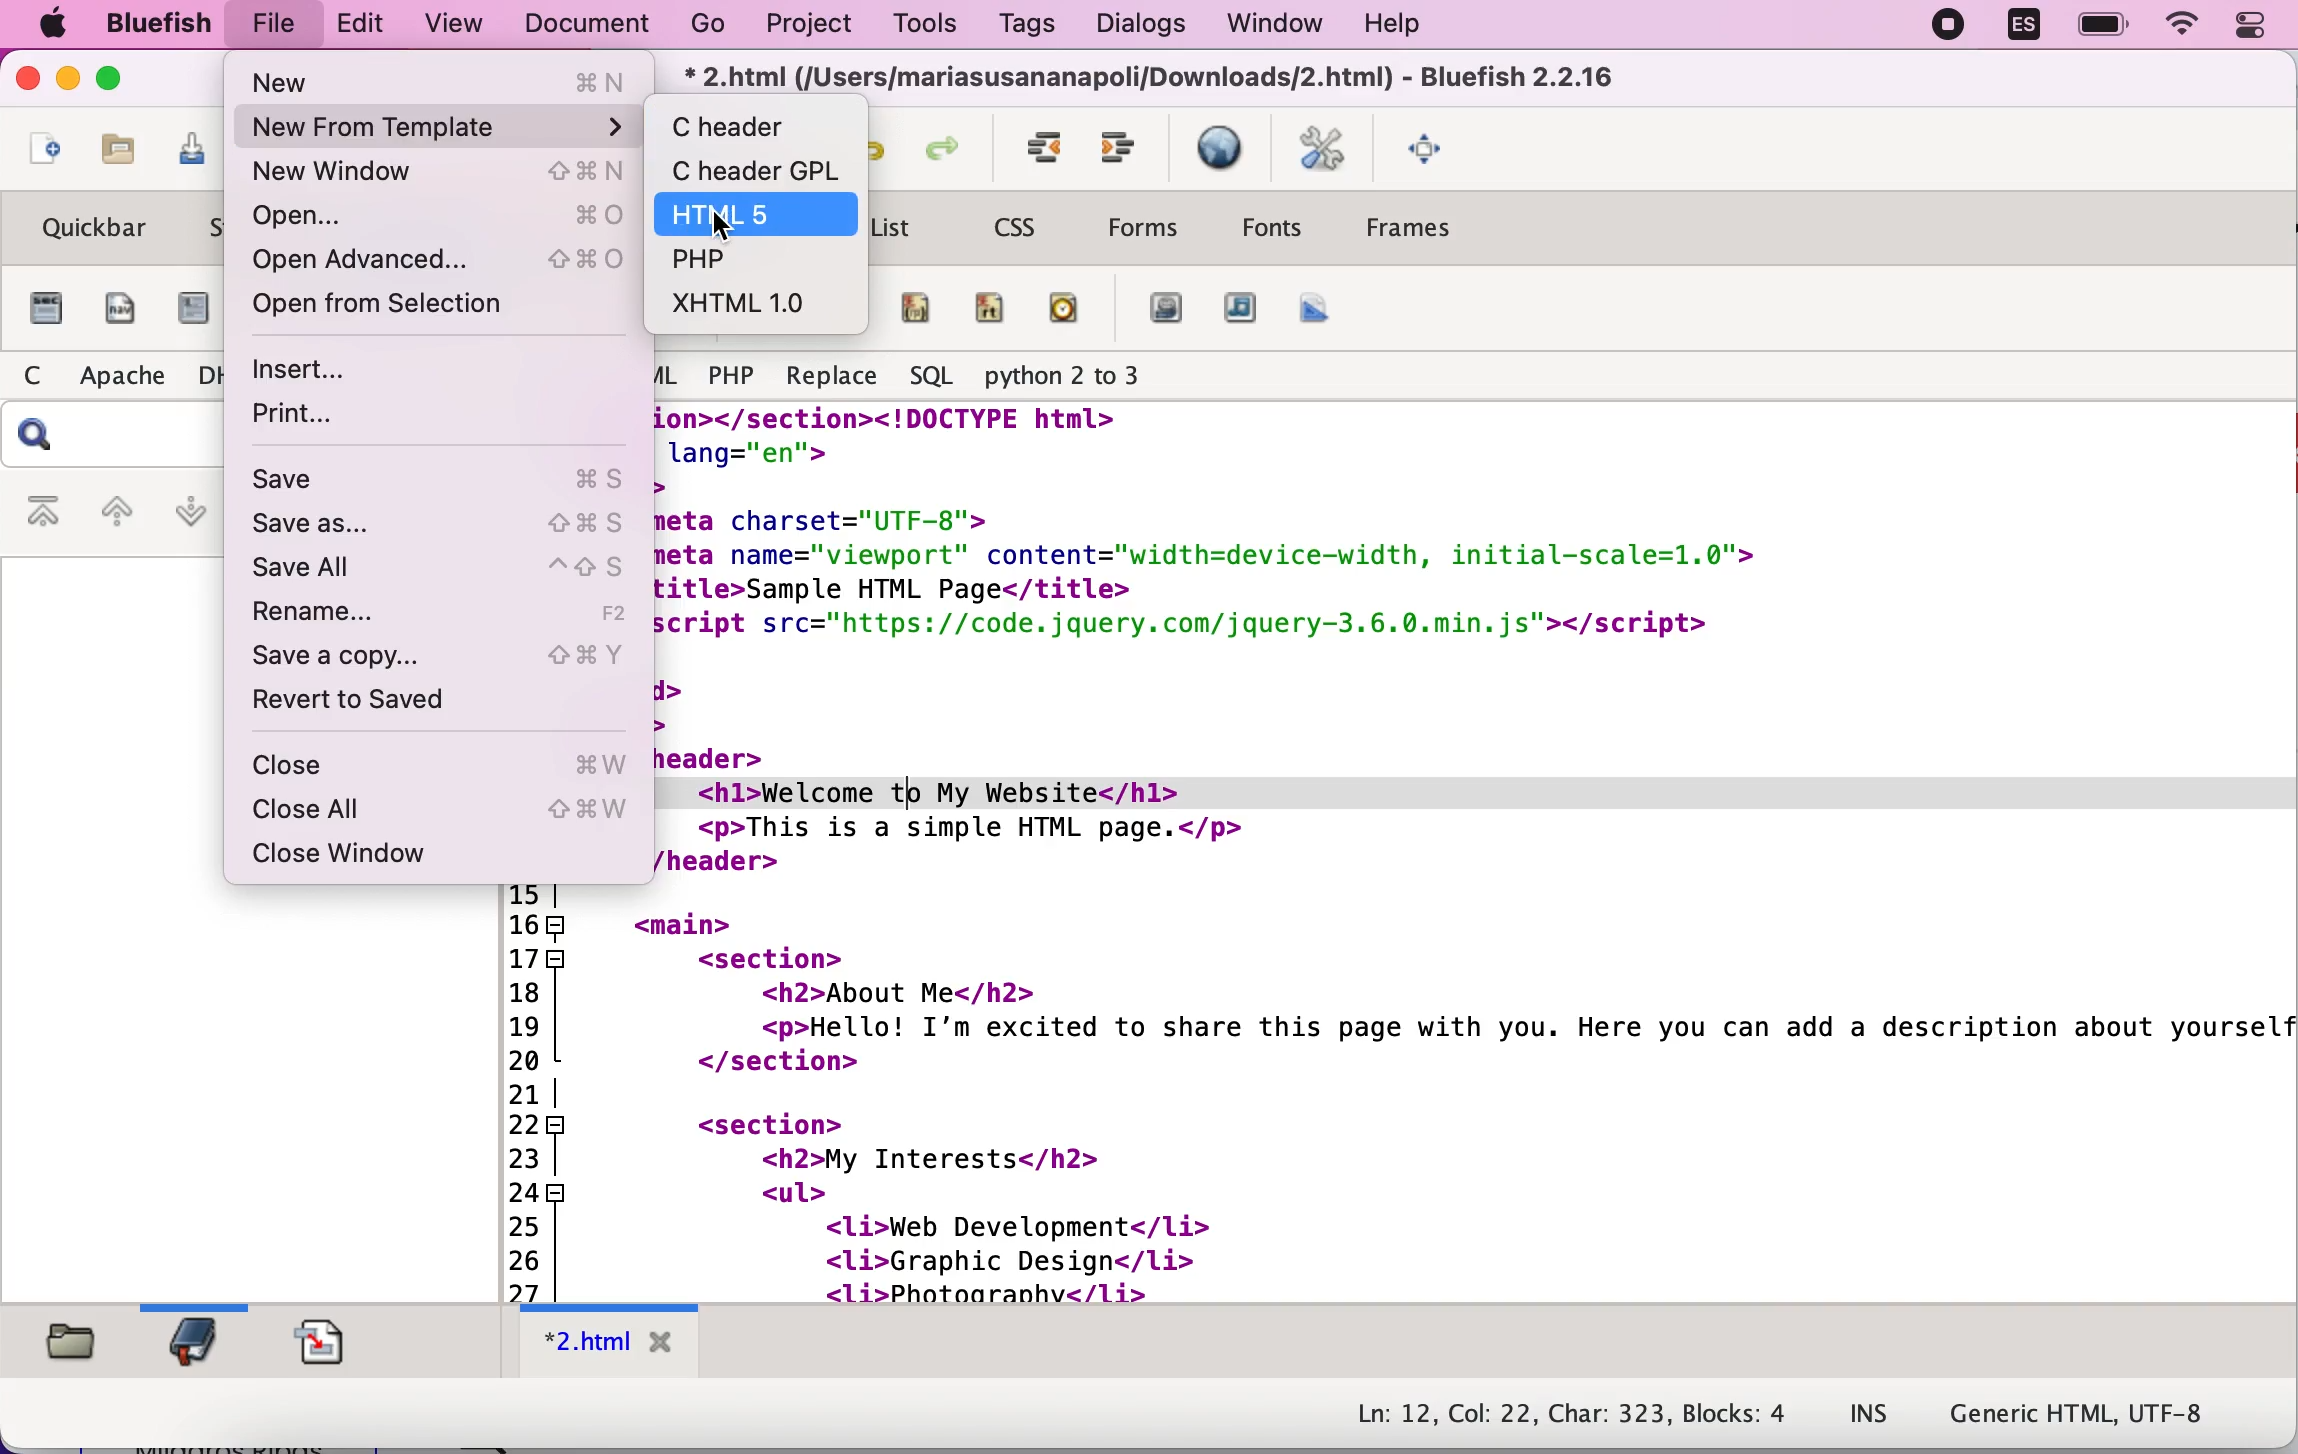 Image resolution: width=2298 pixels, height=1454 pixels. What do you see at coordinates (1159, 78) in the screenshot?
I see `` at bounding box center [1159, 78].